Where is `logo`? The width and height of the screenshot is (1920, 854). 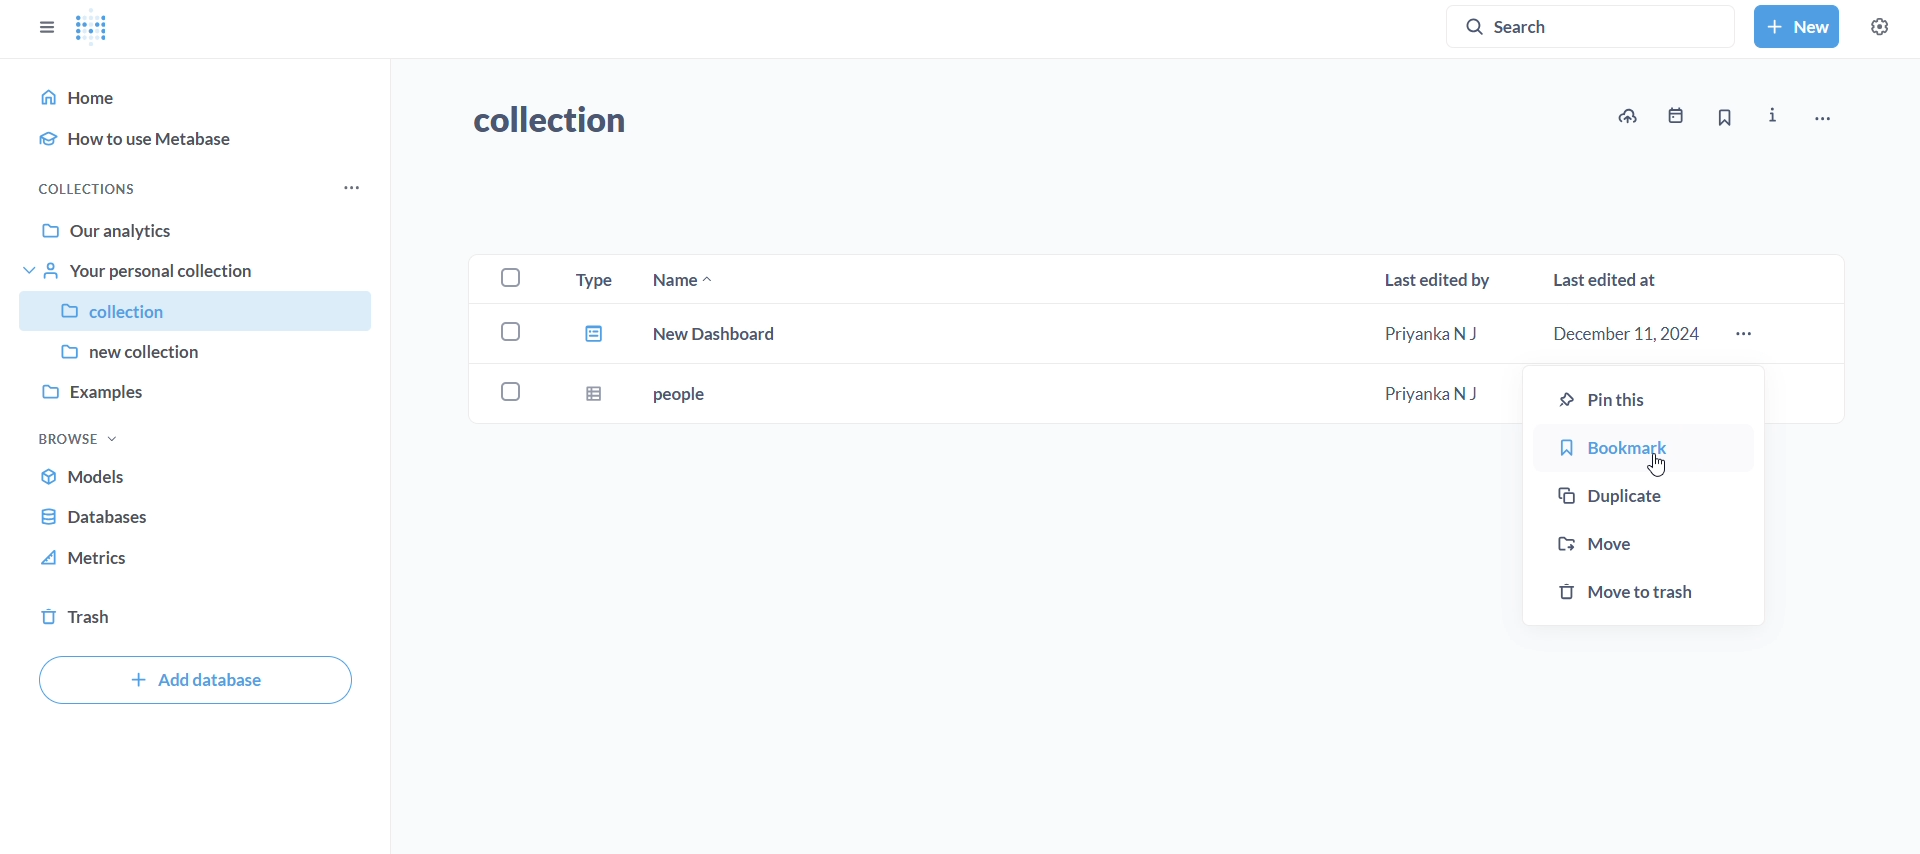 logo is located at coordinates (93, 30).